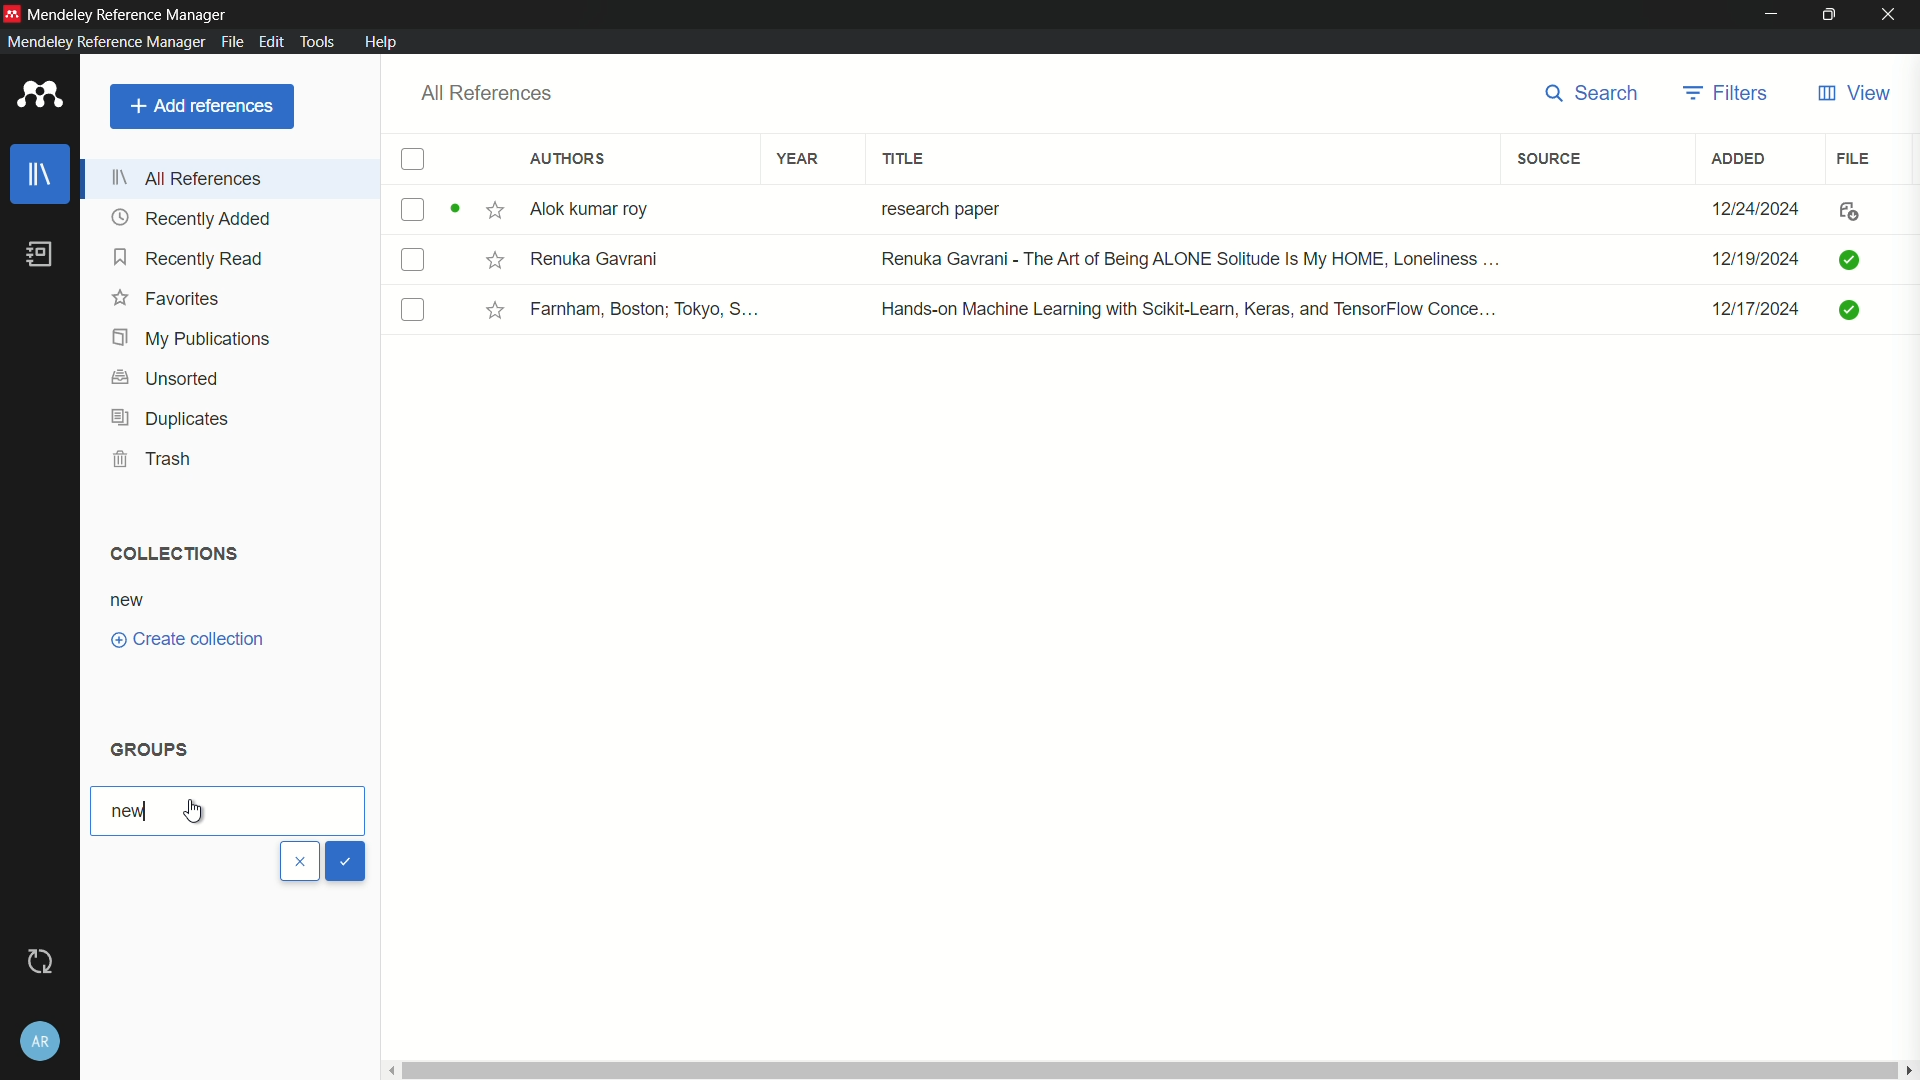  What do you see at coordinates (1852, 94) in the screenshot?
I see `view` at bounding box center [1852, 94].